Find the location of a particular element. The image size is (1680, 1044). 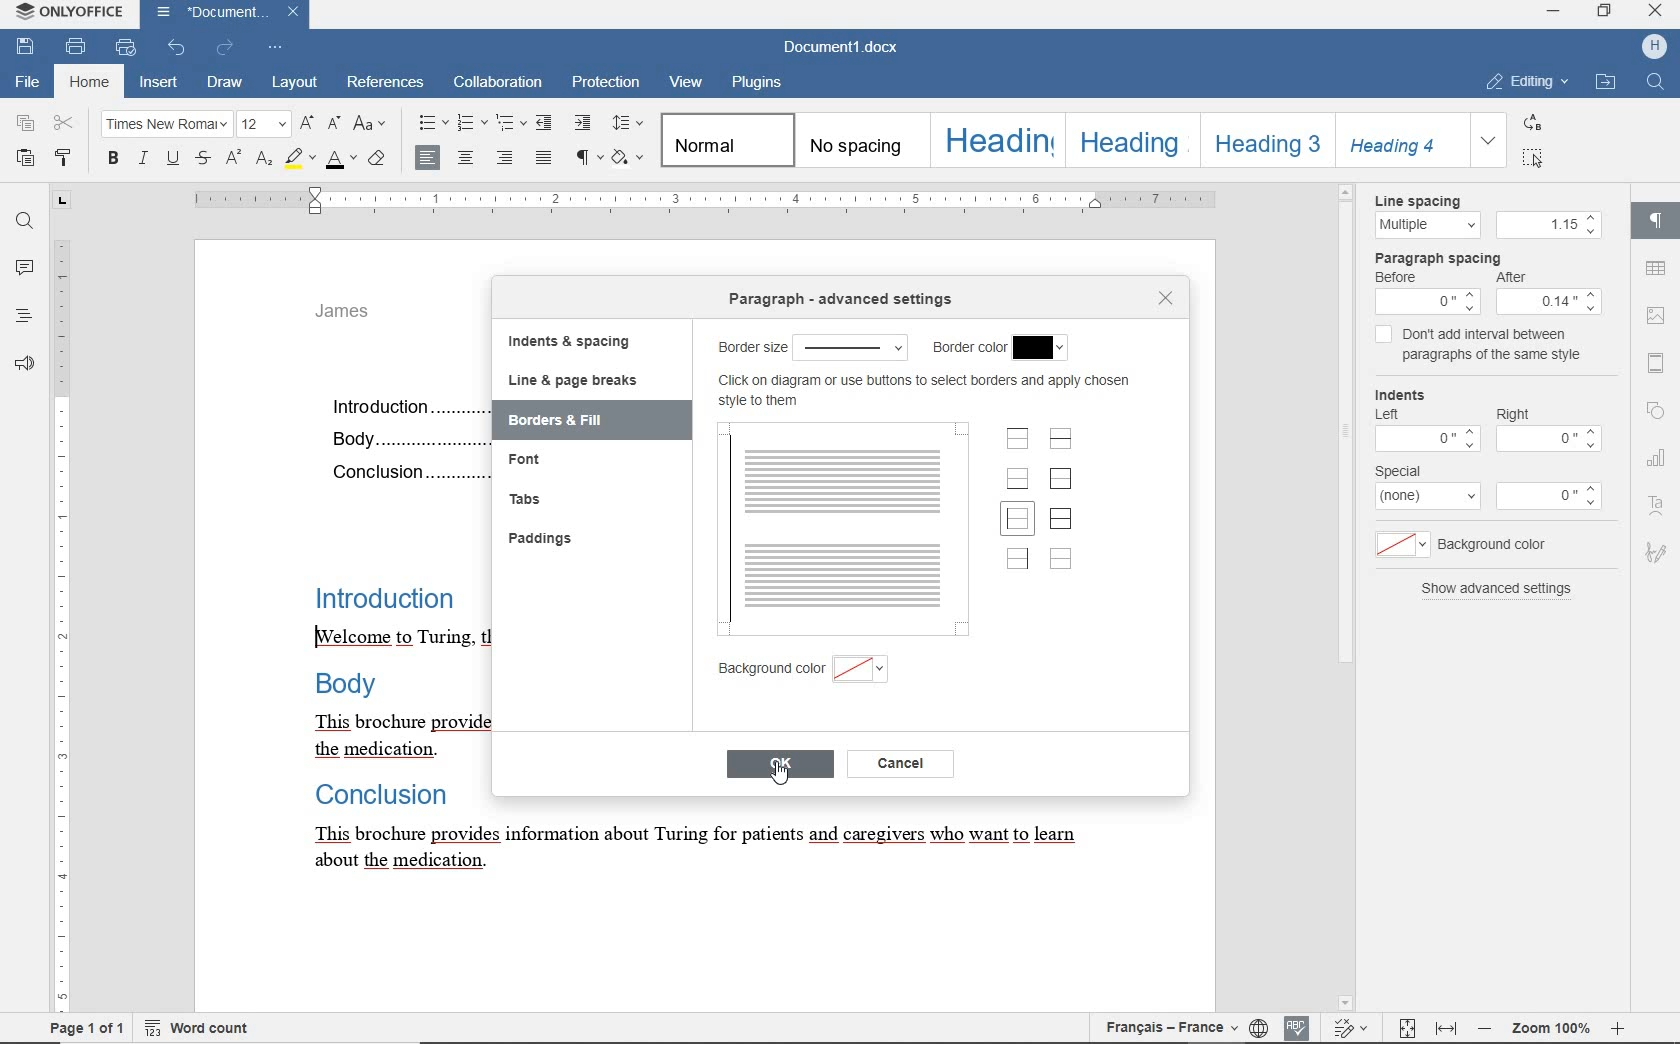

image is located at coordinates (1657, 315).